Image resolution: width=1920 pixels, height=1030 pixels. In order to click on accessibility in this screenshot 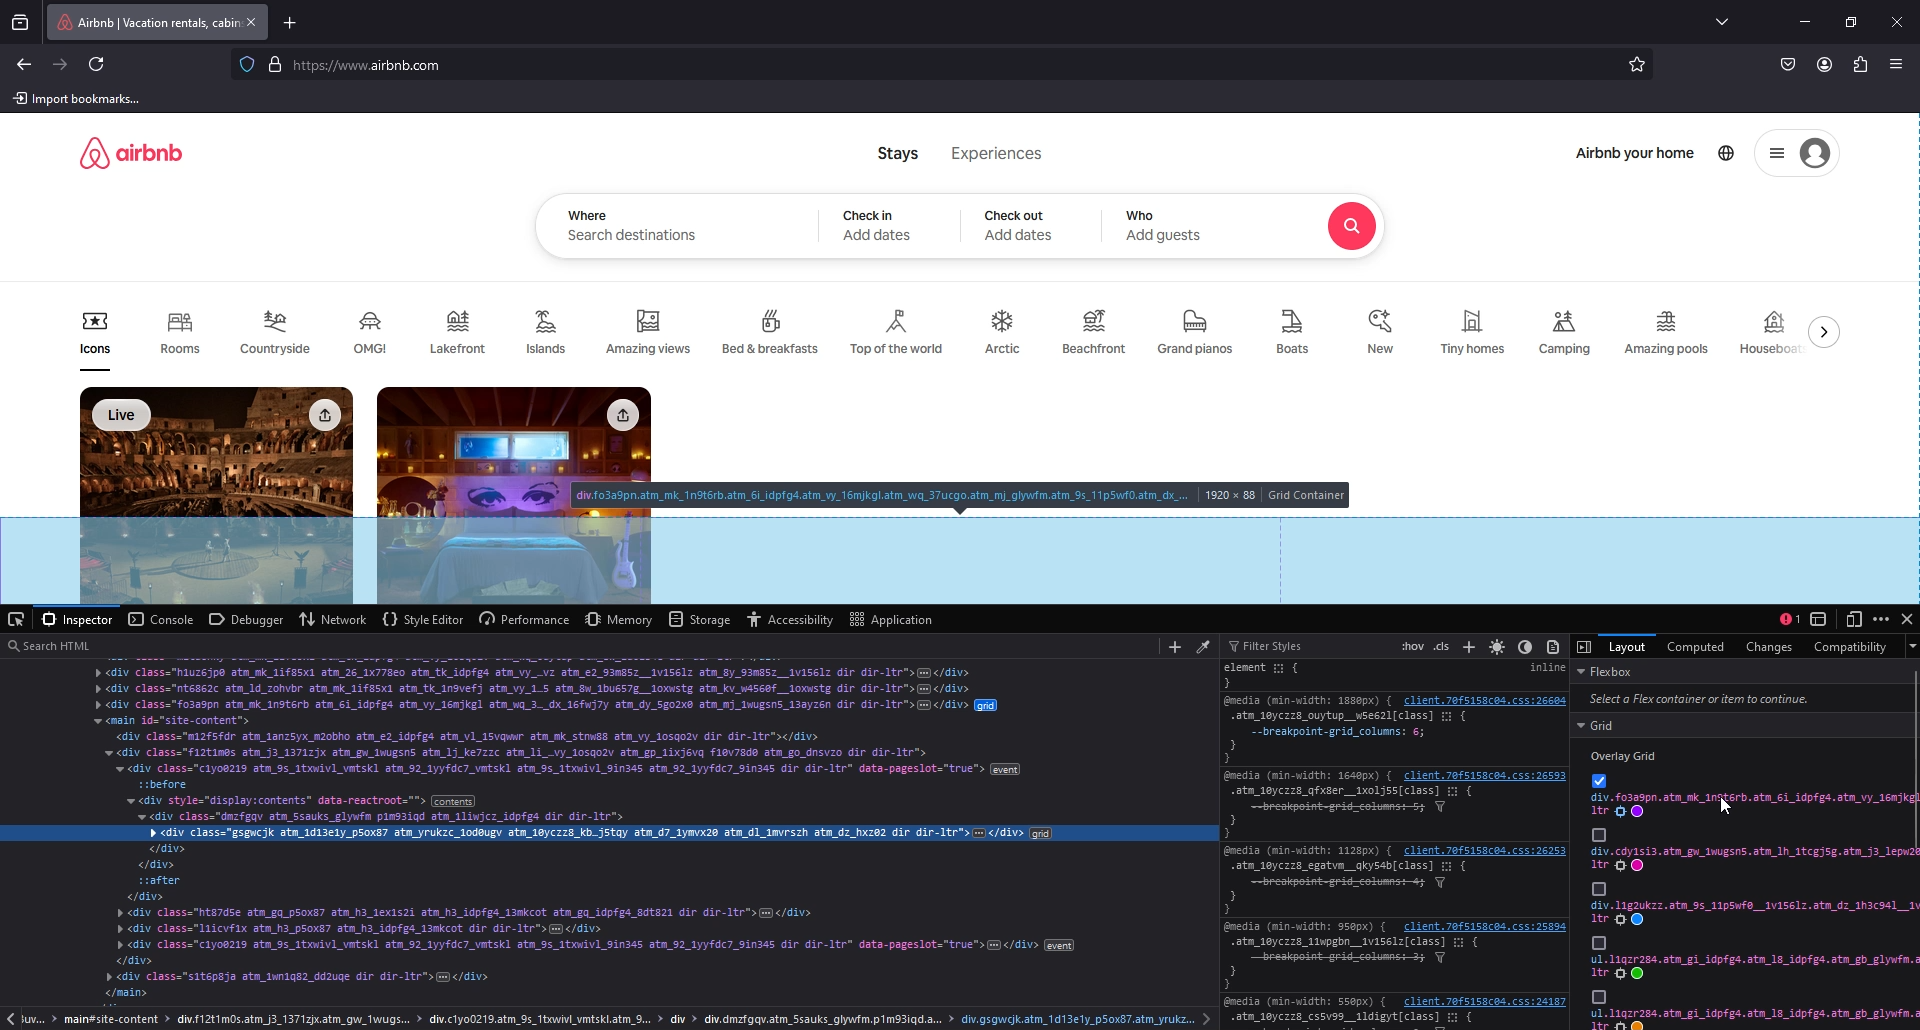, I will do `click(791, 619)`.